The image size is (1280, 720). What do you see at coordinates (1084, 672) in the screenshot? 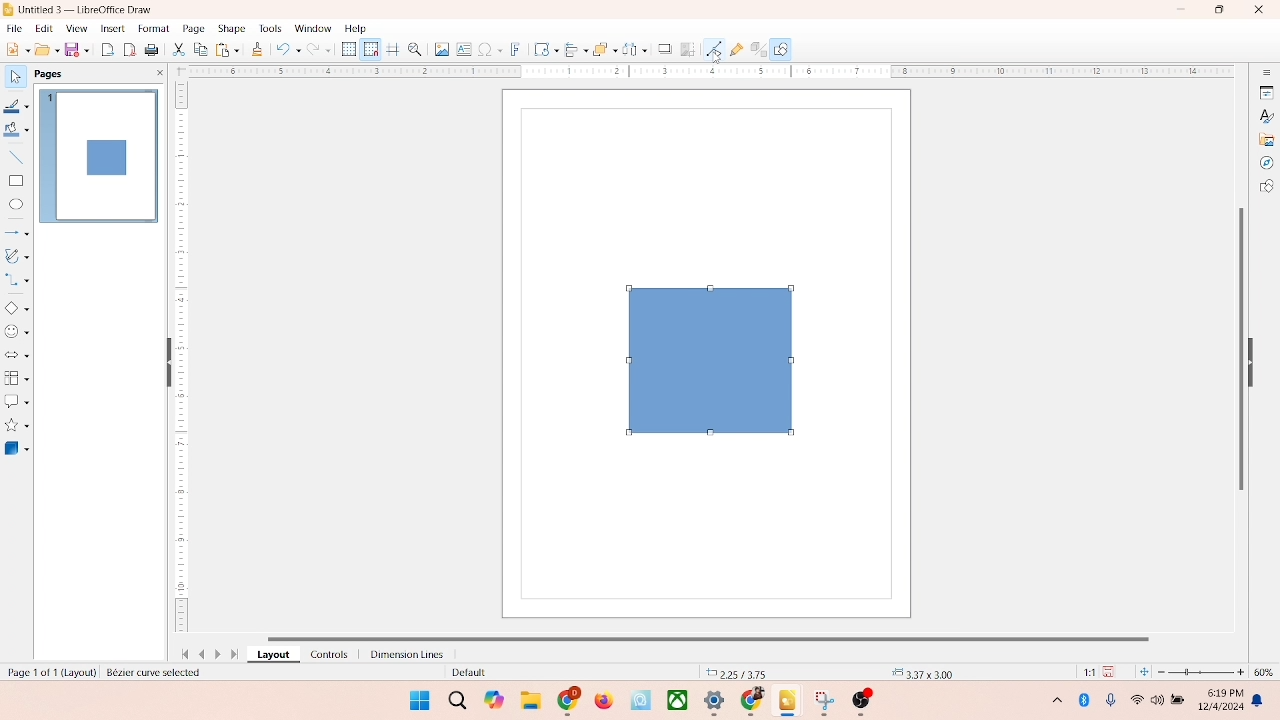
I see `scaling factor` at bounding box center [1084, 672].